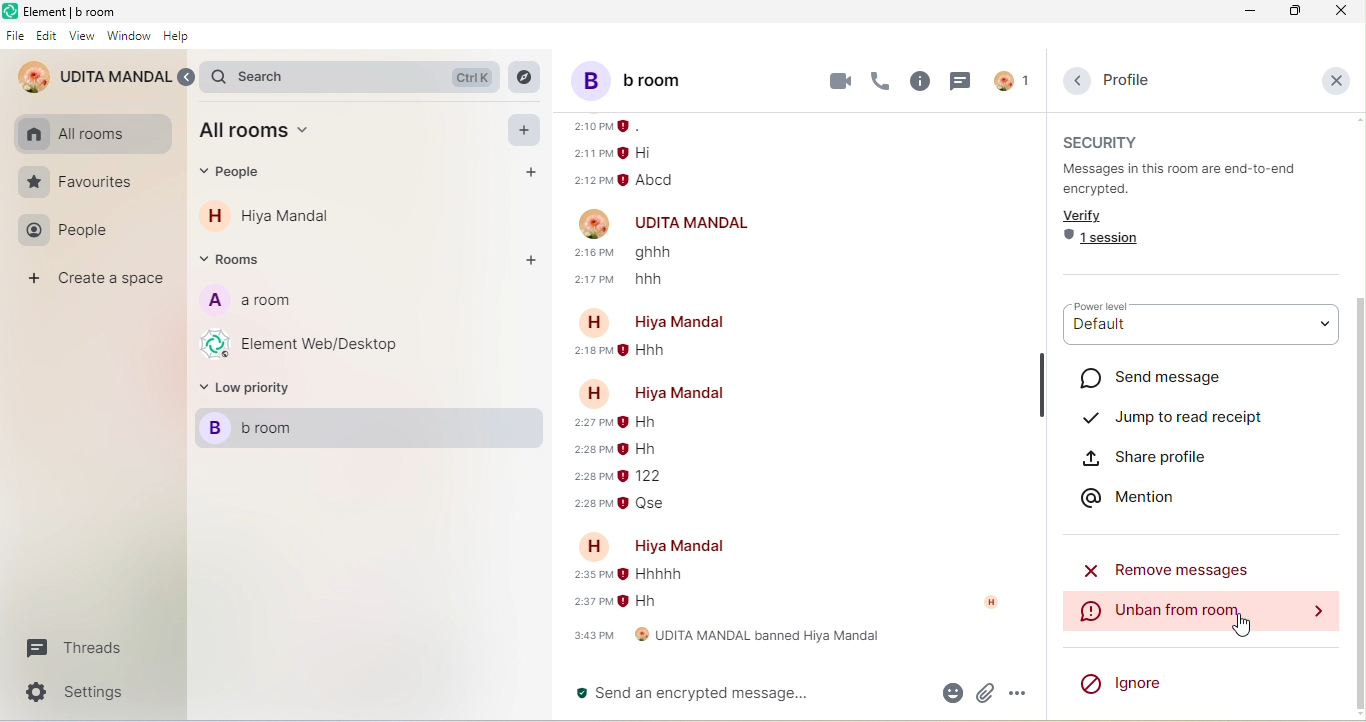 This screenshot has width=1366, height=722. What do you see at coordinates (1168, 378) in the screenshot?
I see `send message` at bounding box center [1168, 378].